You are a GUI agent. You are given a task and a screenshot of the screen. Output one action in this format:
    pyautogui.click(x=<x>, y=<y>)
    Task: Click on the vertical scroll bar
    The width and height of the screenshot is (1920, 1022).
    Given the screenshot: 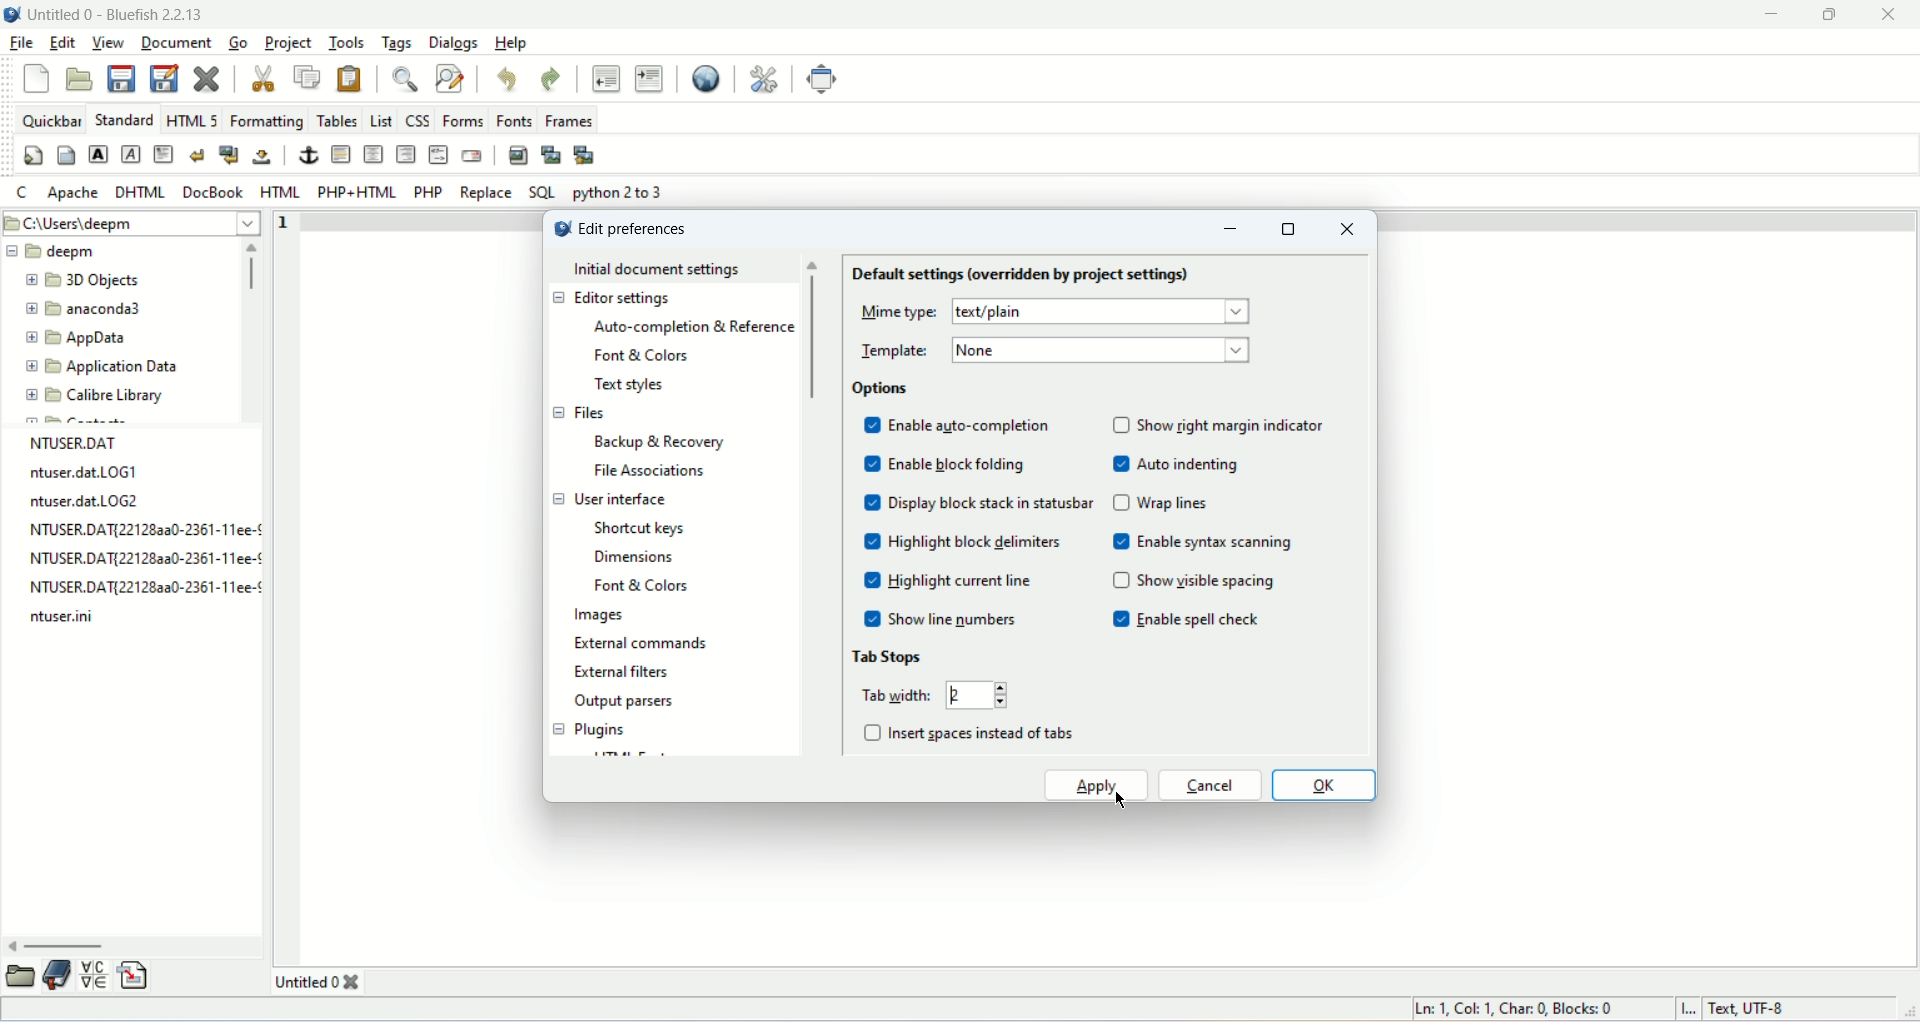 What is the action you would take?
    pyautogui.click(x=814, y=338)
    